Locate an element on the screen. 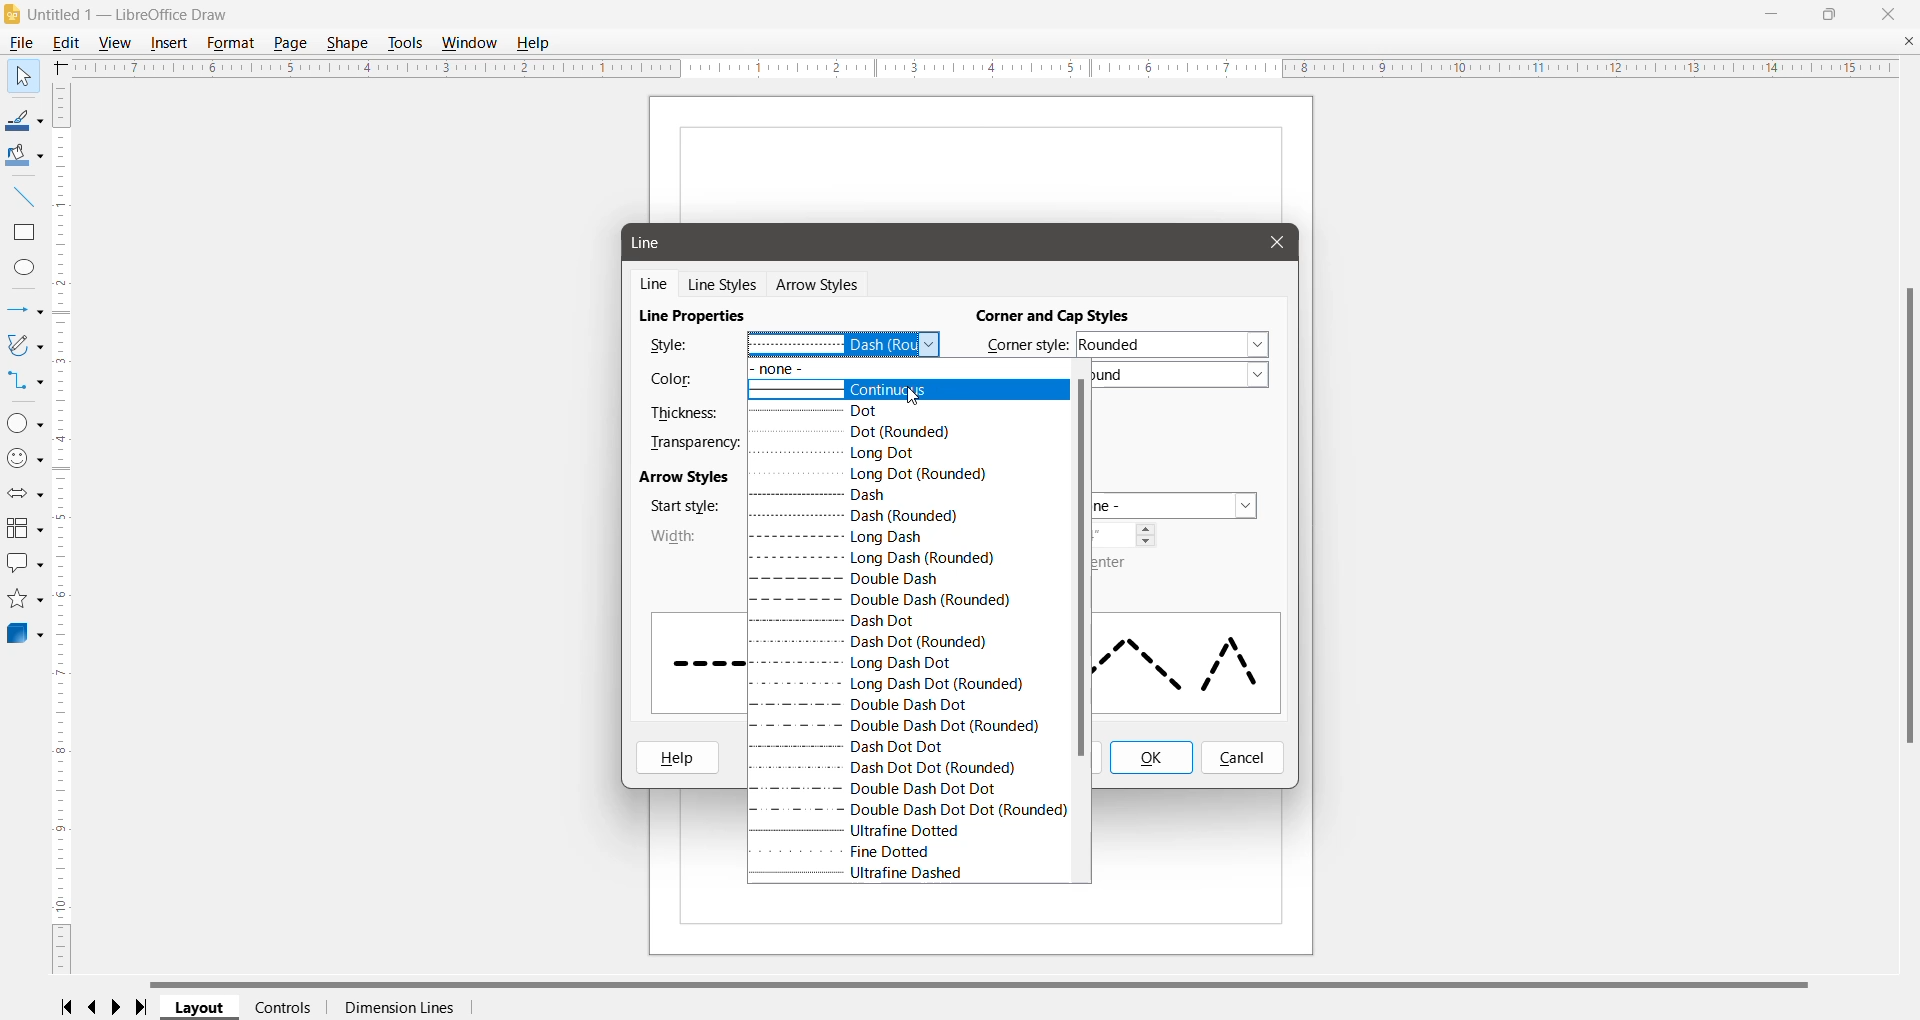 The width and height of the screenshot is (1920, 1020). View is located at coordinates (117, 43).